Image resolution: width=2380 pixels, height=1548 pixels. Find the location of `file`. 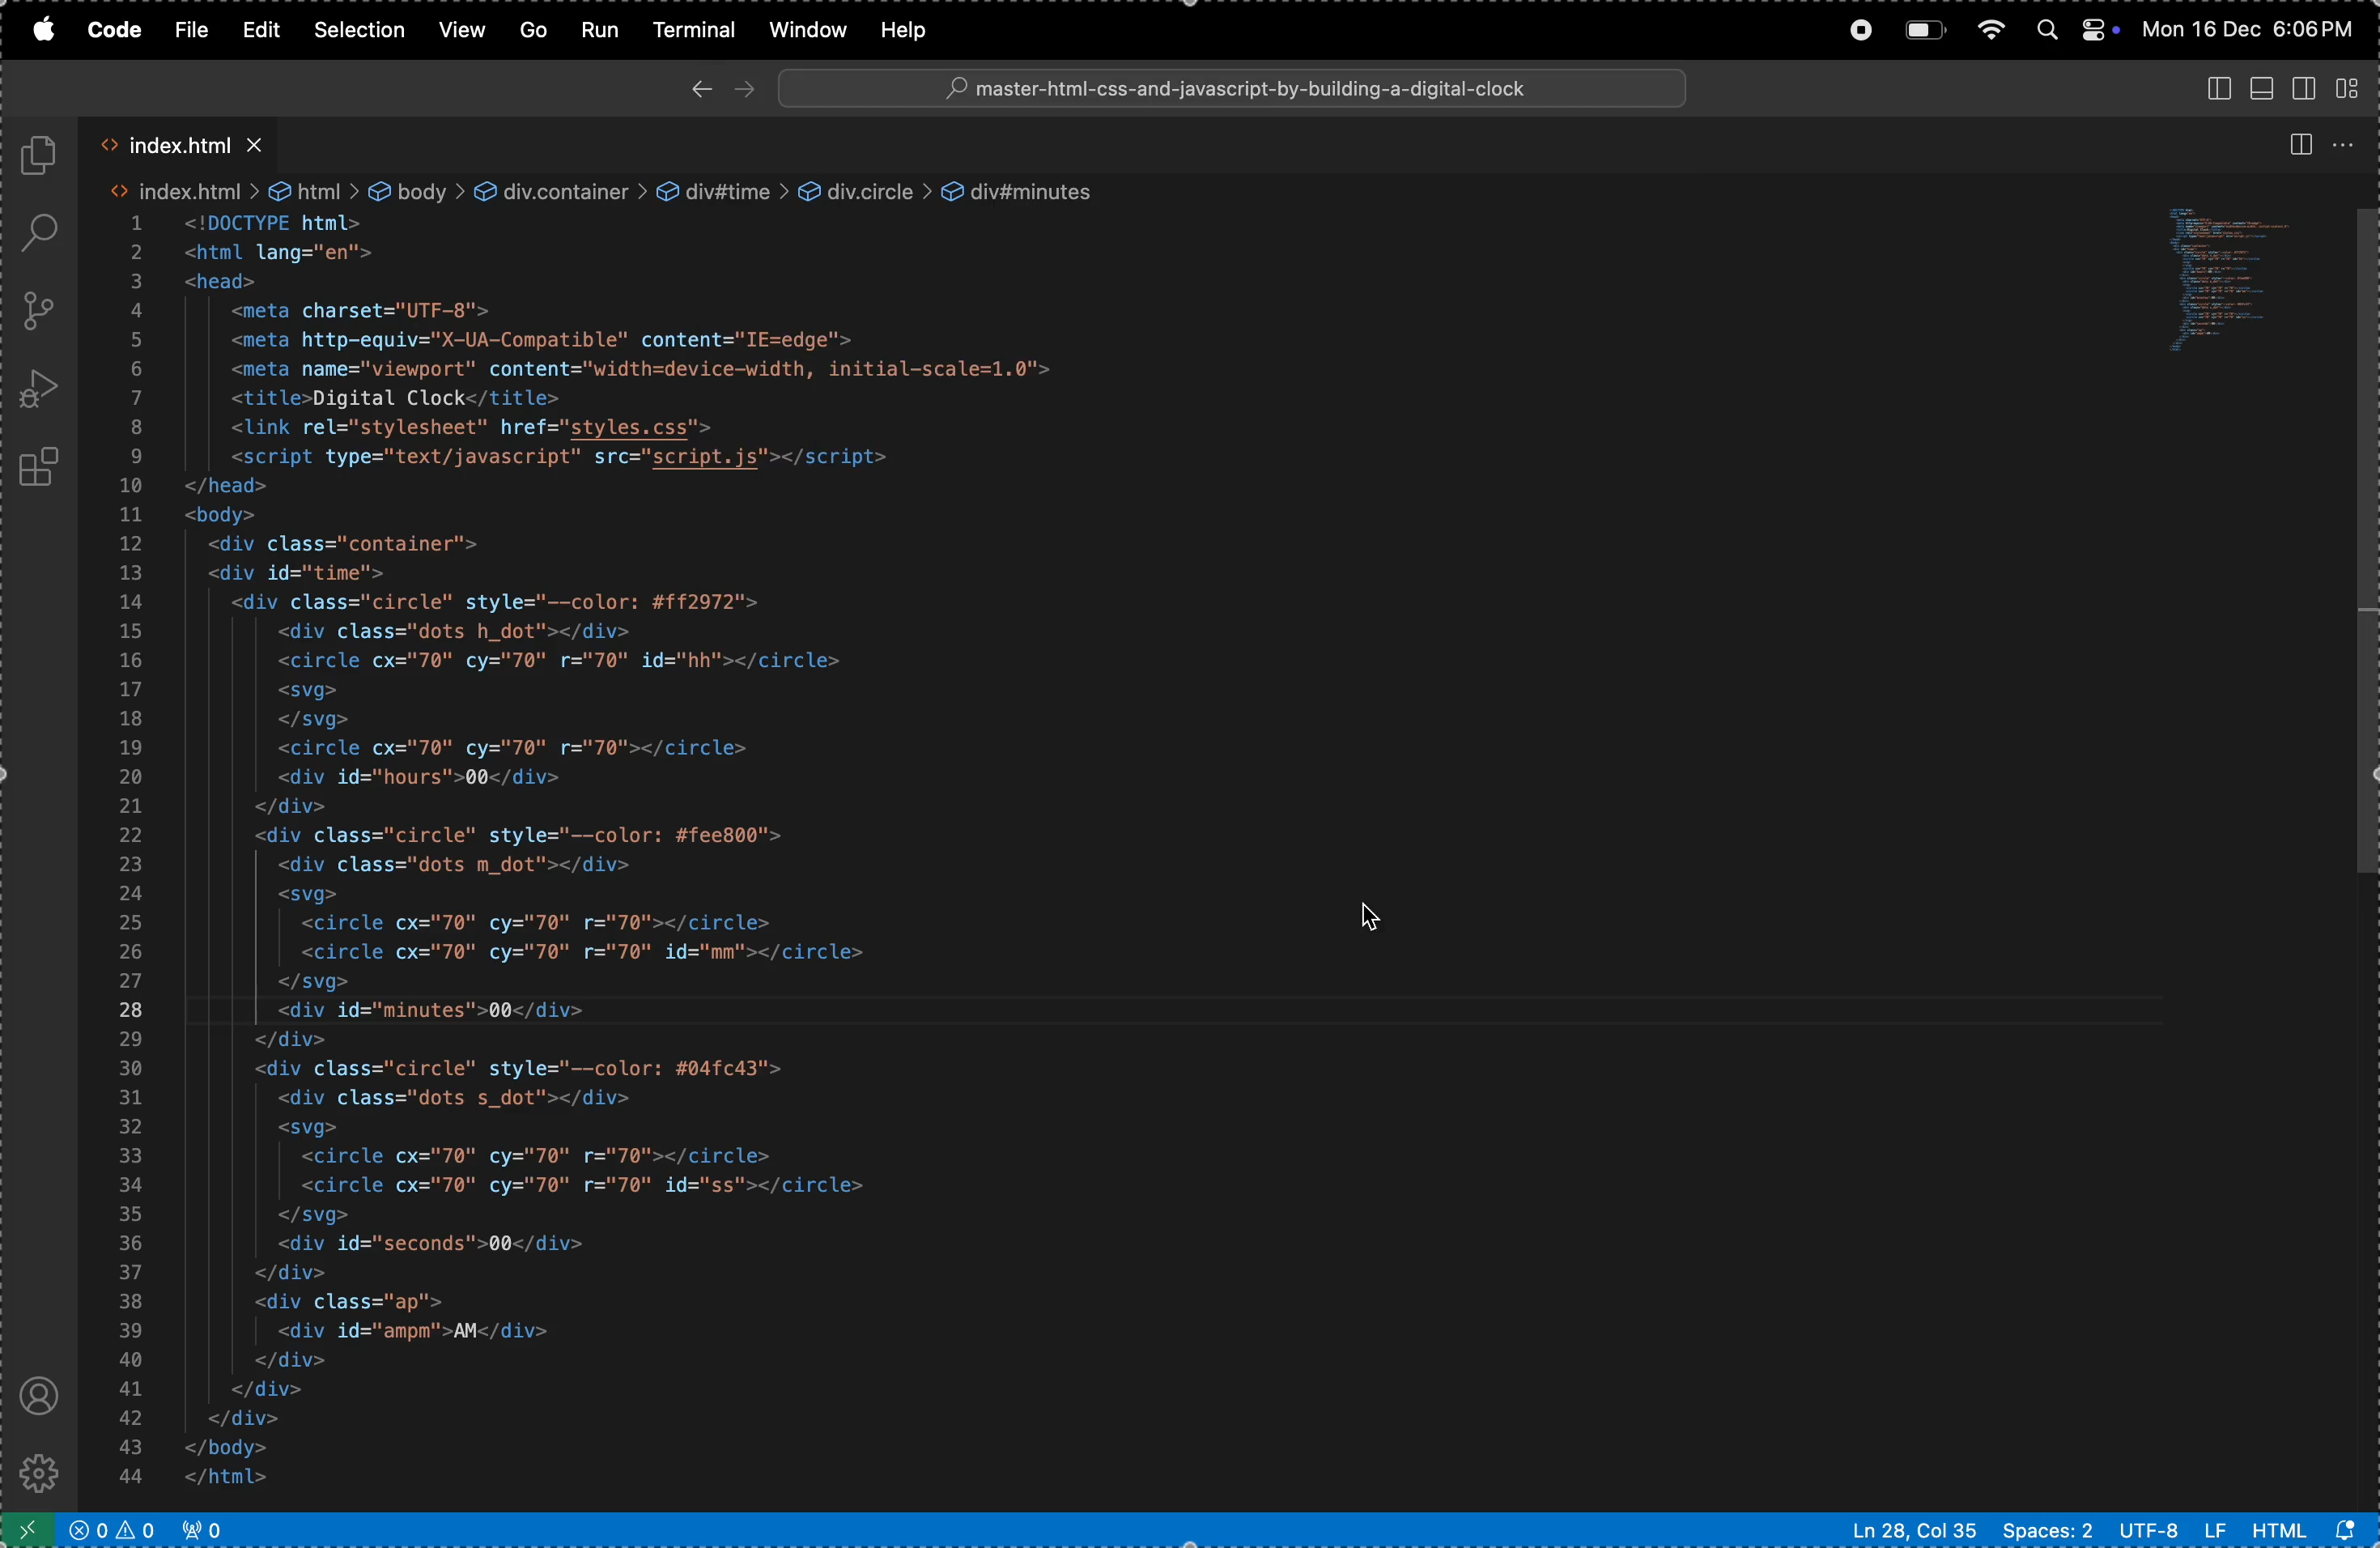

file is located at coordinates (189, 28).